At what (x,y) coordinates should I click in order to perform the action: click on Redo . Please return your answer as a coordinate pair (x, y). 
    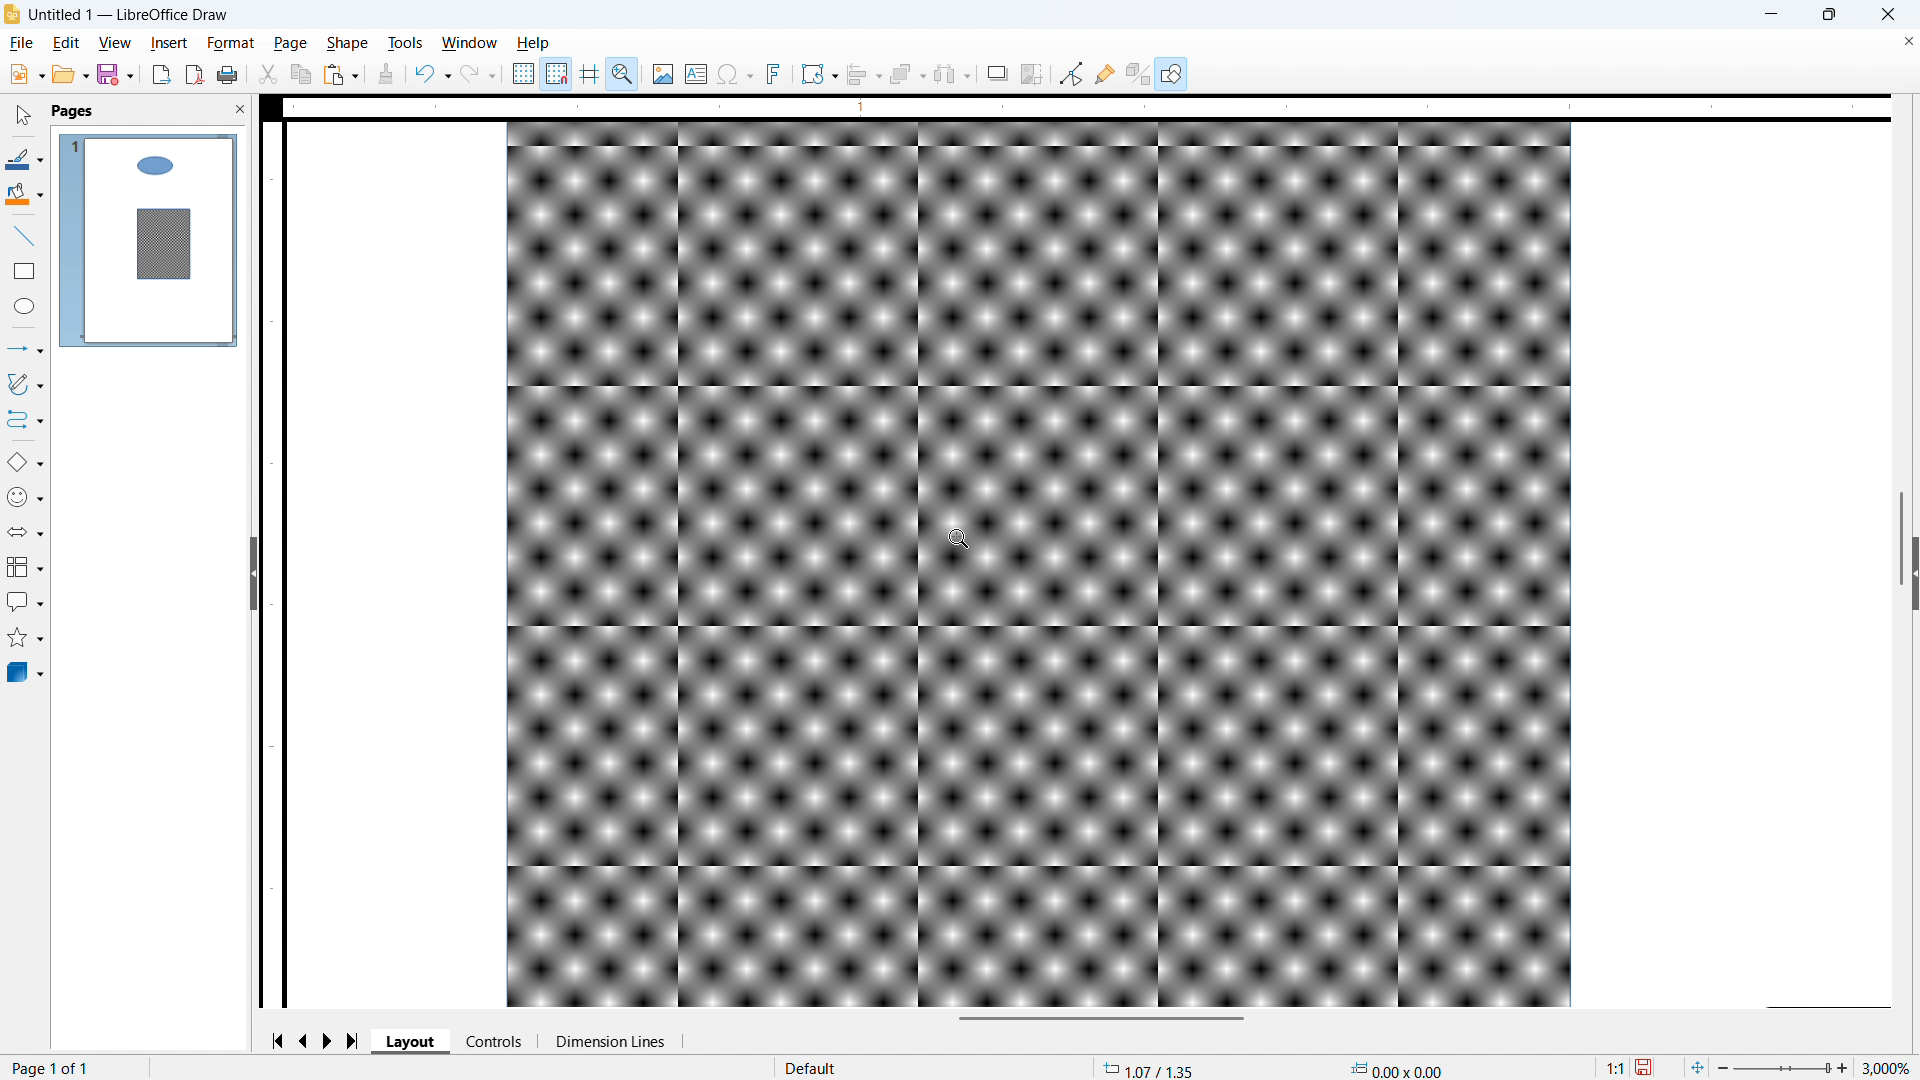
    Looking at the image, I should click on (478, 75).